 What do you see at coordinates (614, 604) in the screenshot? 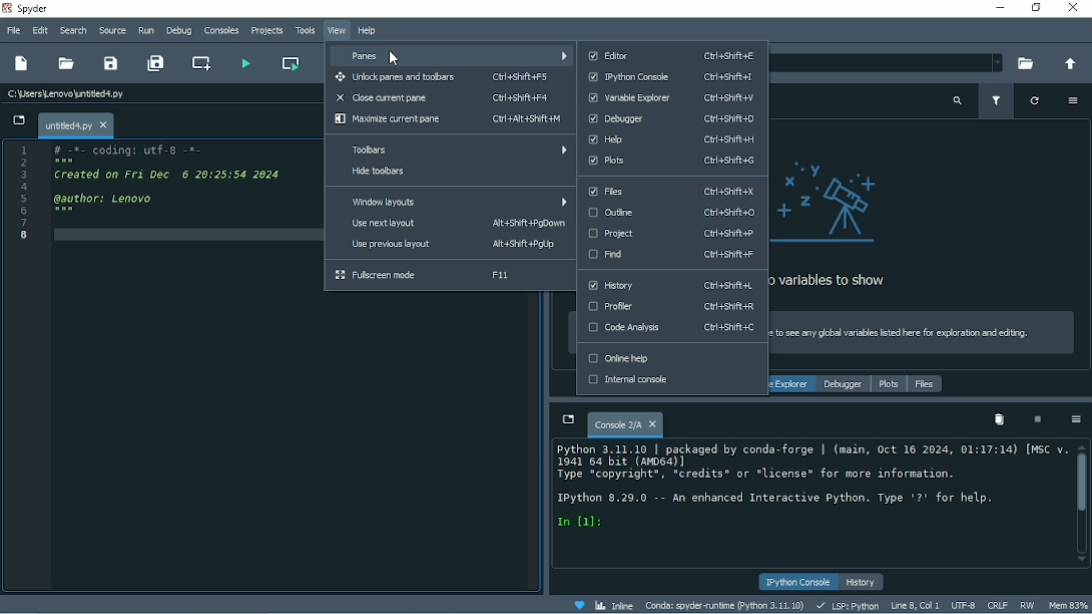
I see `Inline` at bounding box center [614, 604].